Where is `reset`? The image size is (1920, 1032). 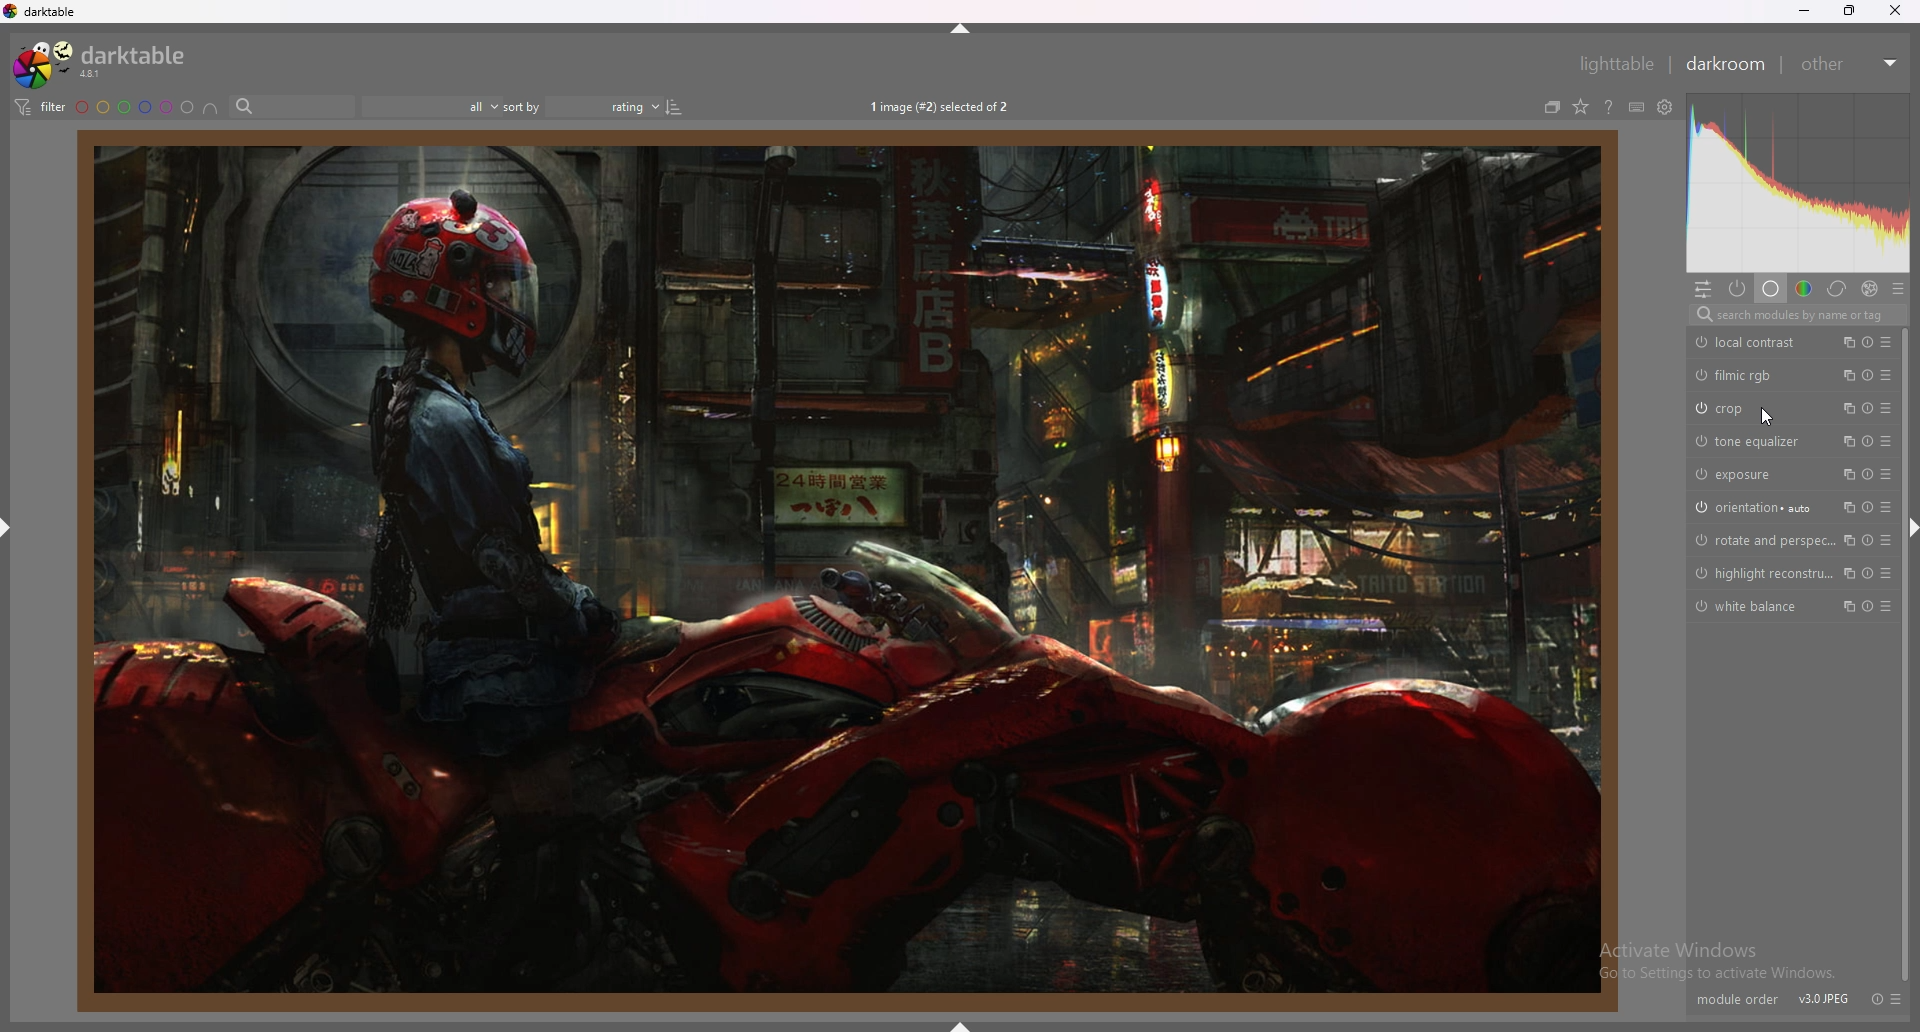
reset is located at coordinates (1867, 573).